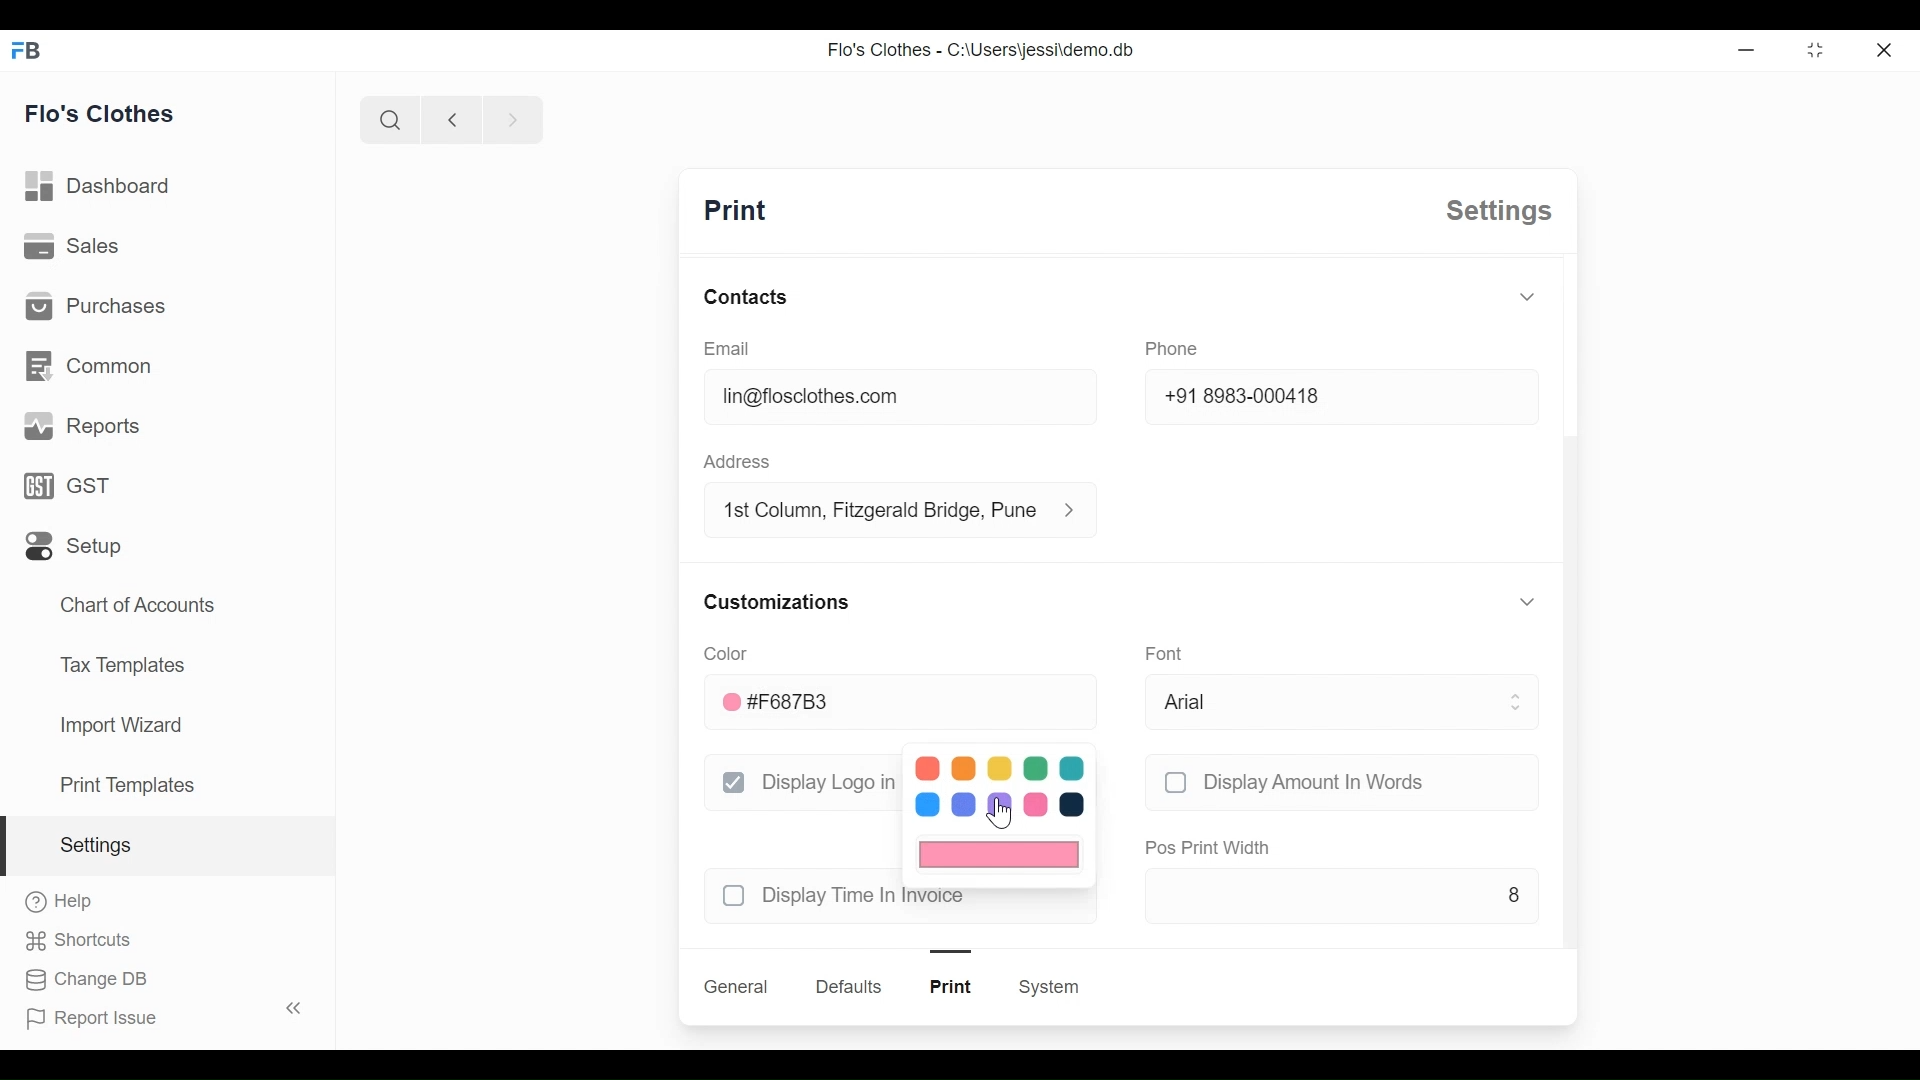  What do you see at coordinates (92, 1019) in the screenshot?
I see `report issue` at bounding box center [92, 1019].